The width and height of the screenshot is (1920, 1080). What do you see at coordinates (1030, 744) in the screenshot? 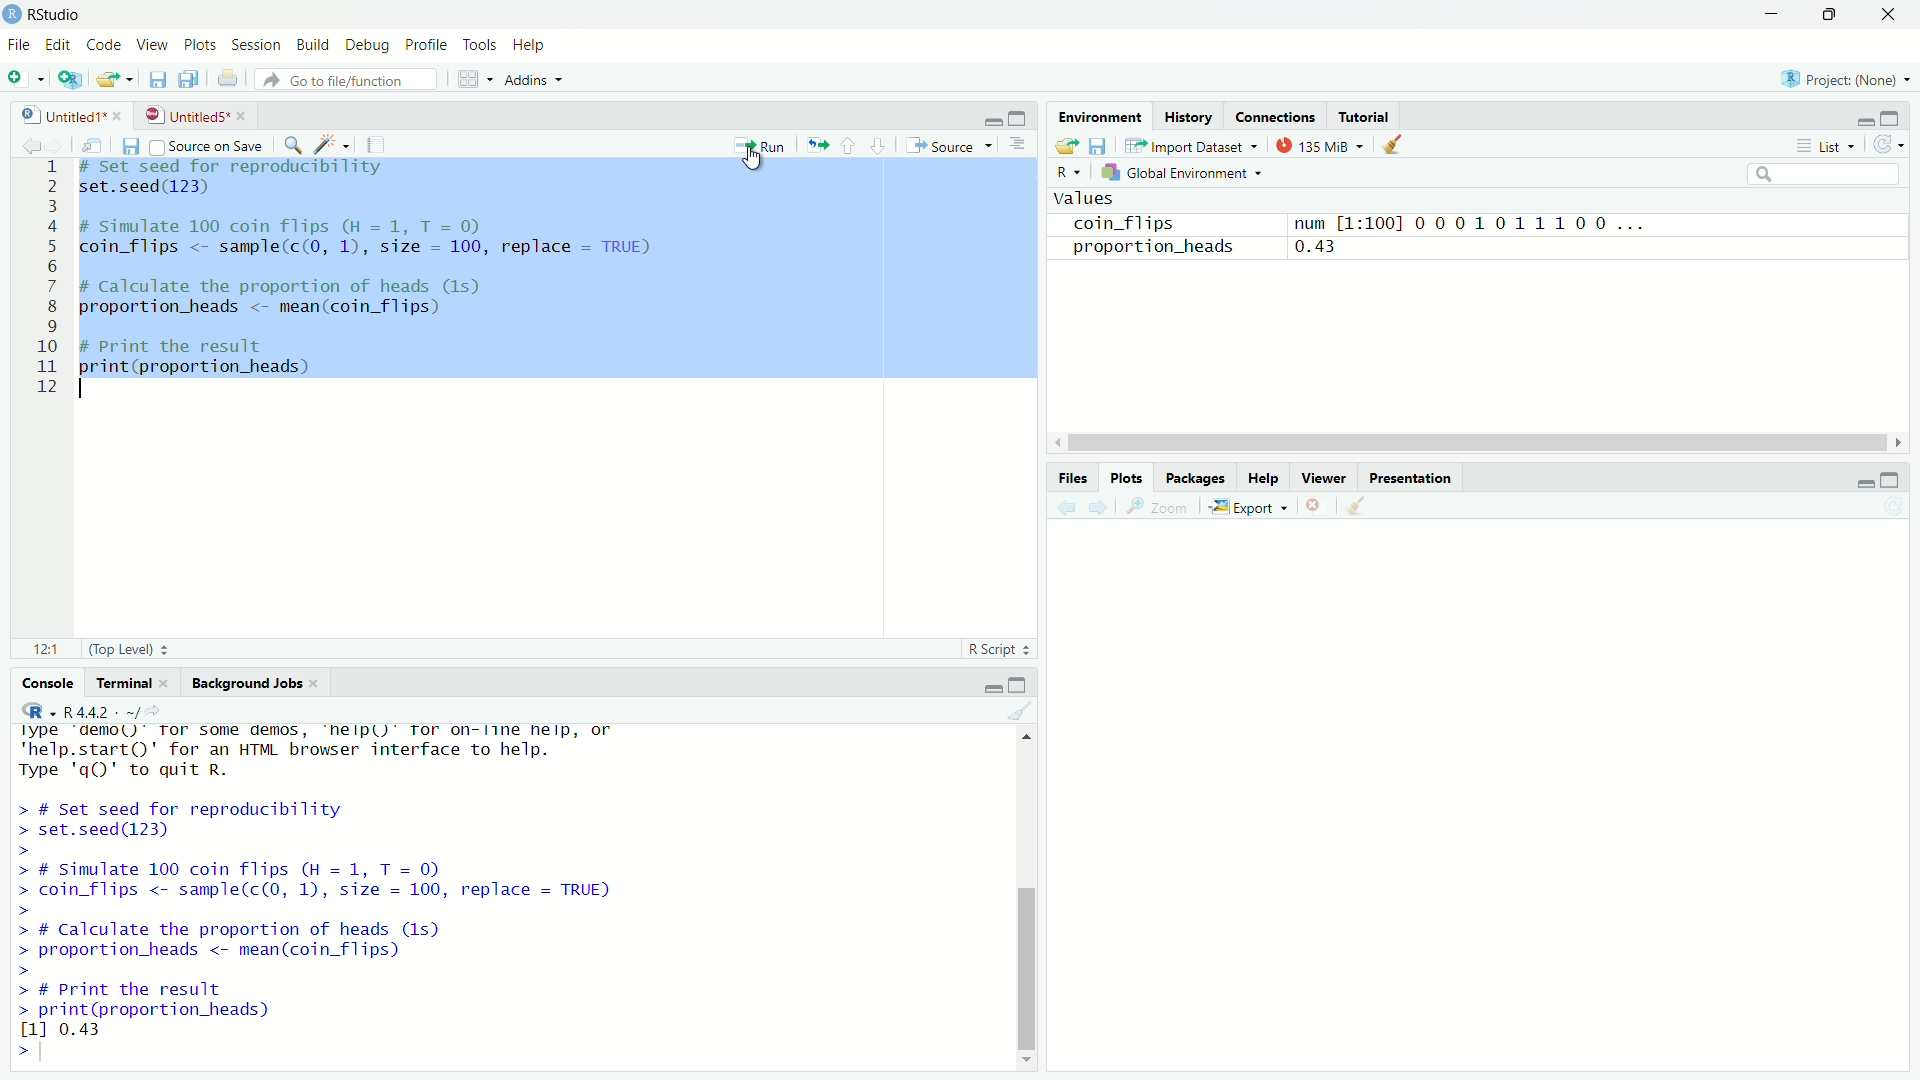
I see `move top` at bounding box center [1030, 744].